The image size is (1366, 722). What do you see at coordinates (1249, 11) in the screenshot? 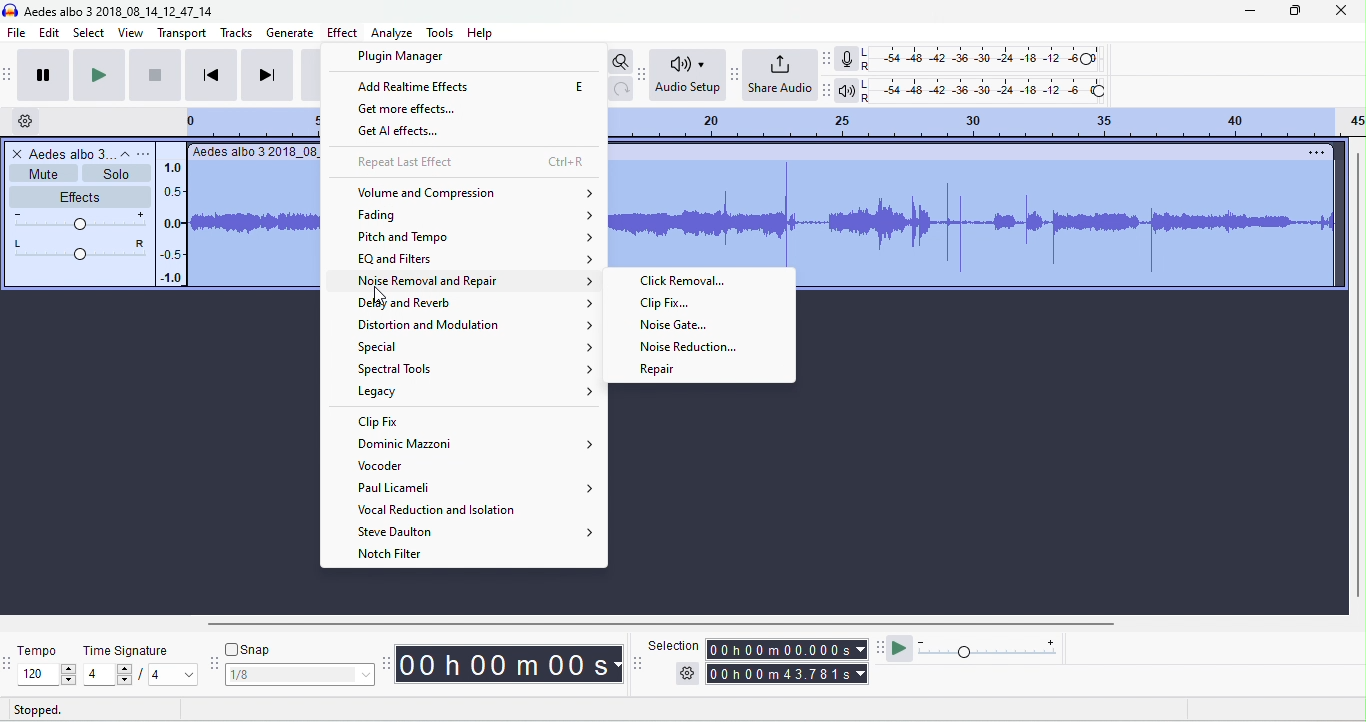
I see `minimize` at bounding box center [1249, 11].